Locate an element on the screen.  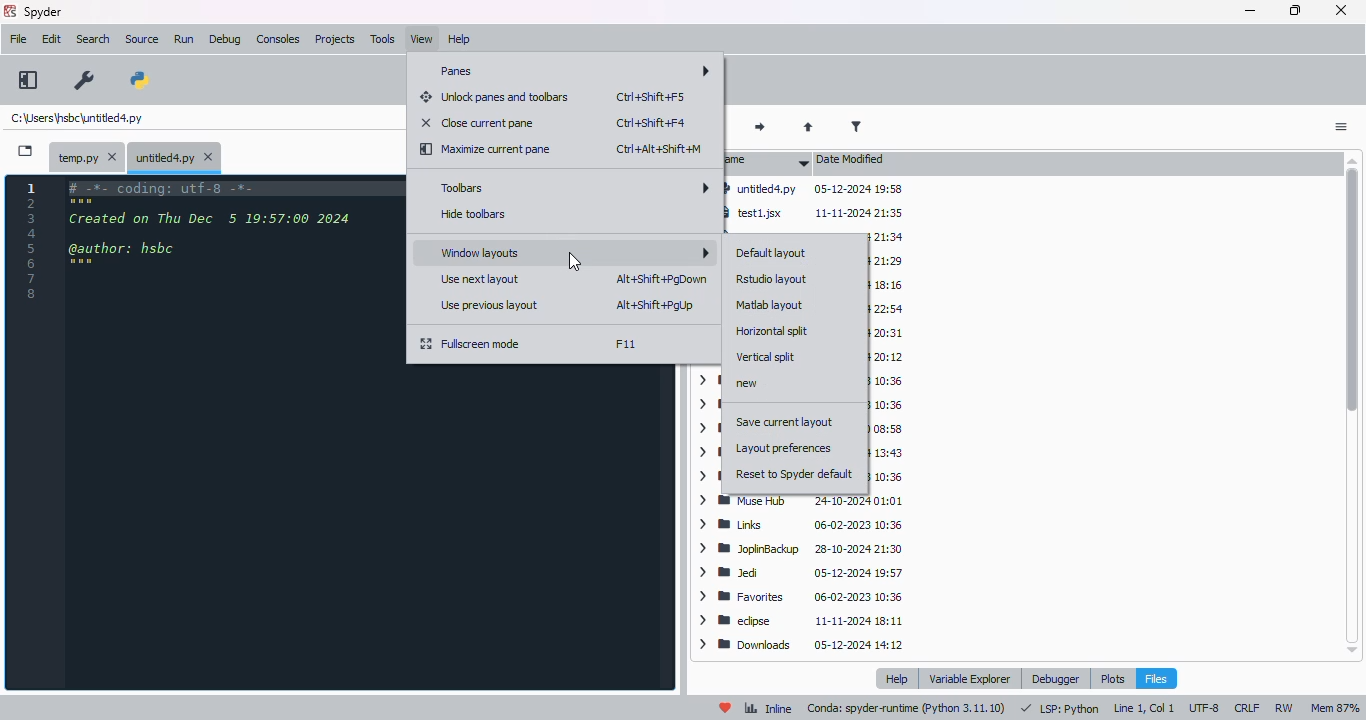
name is located at coordinates (766, 161).